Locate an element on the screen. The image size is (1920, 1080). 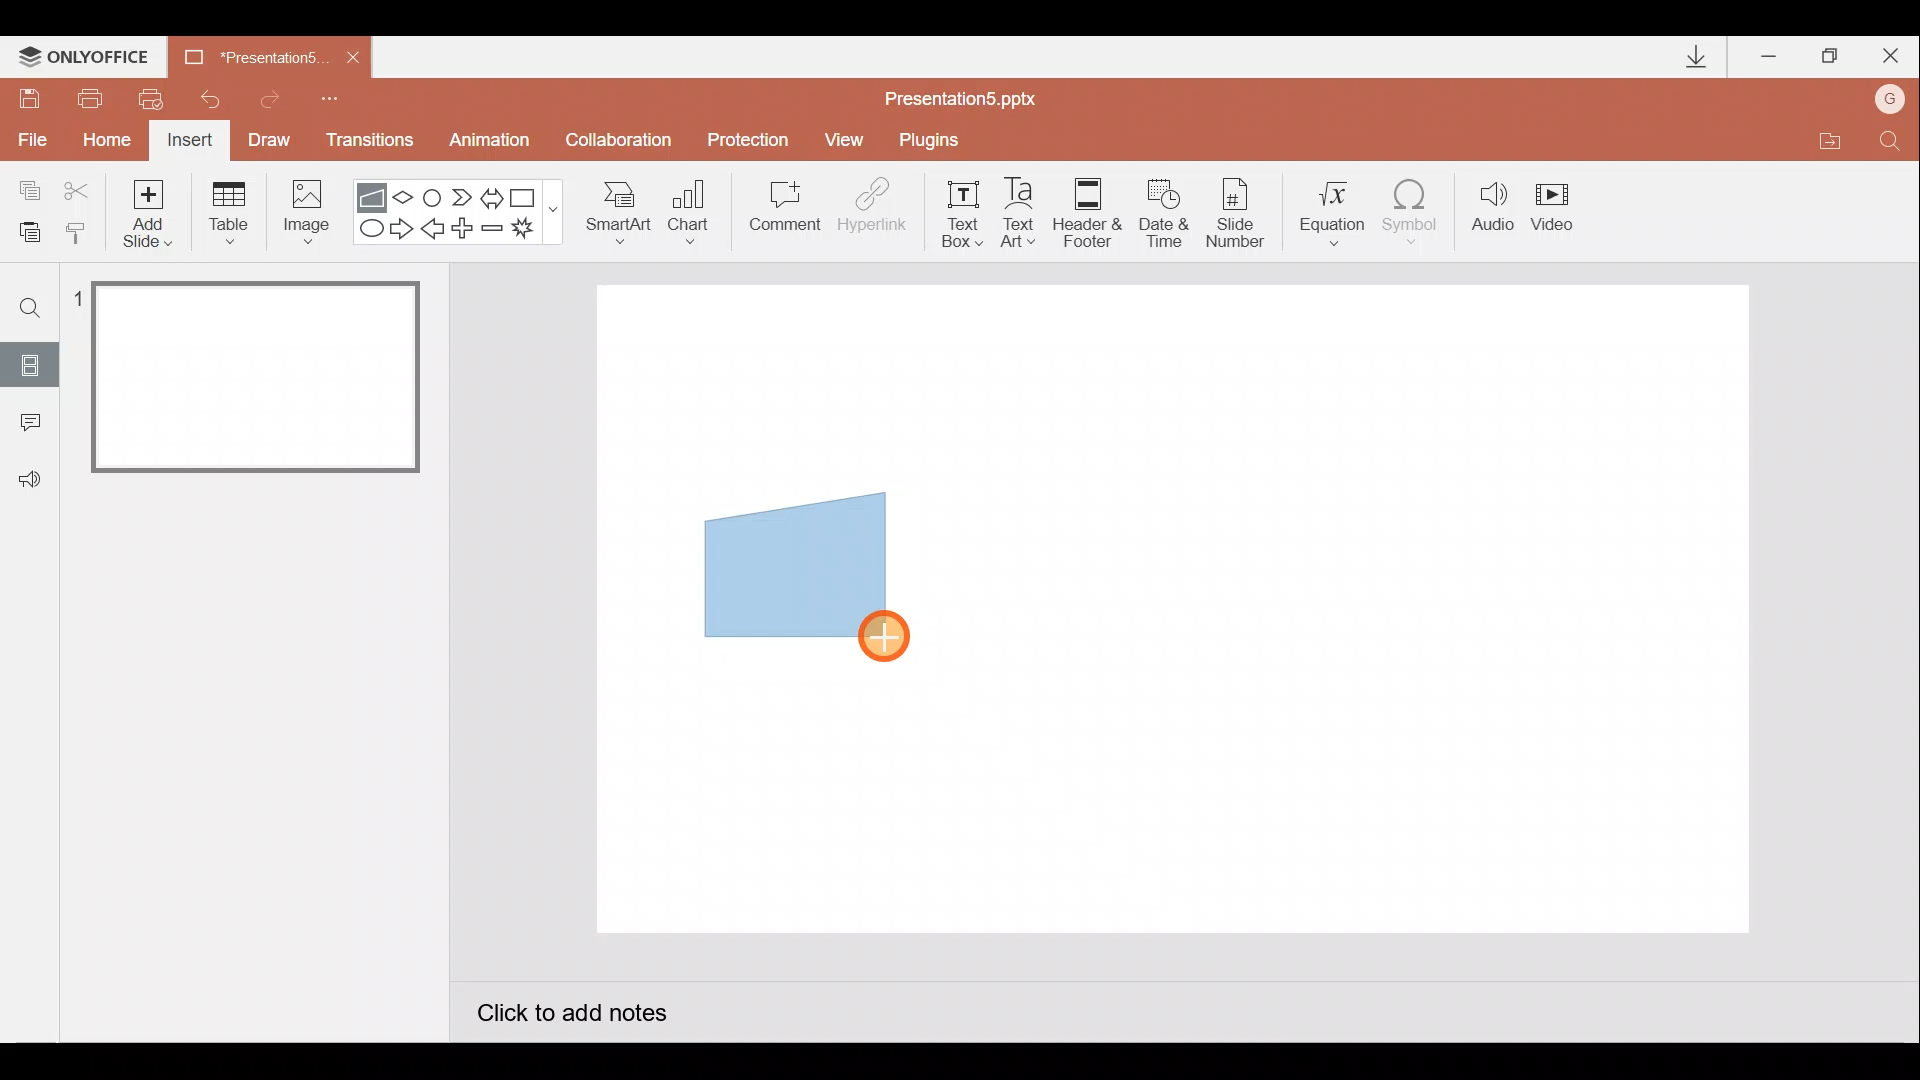
Account name is located at coordinates (1891, 101).